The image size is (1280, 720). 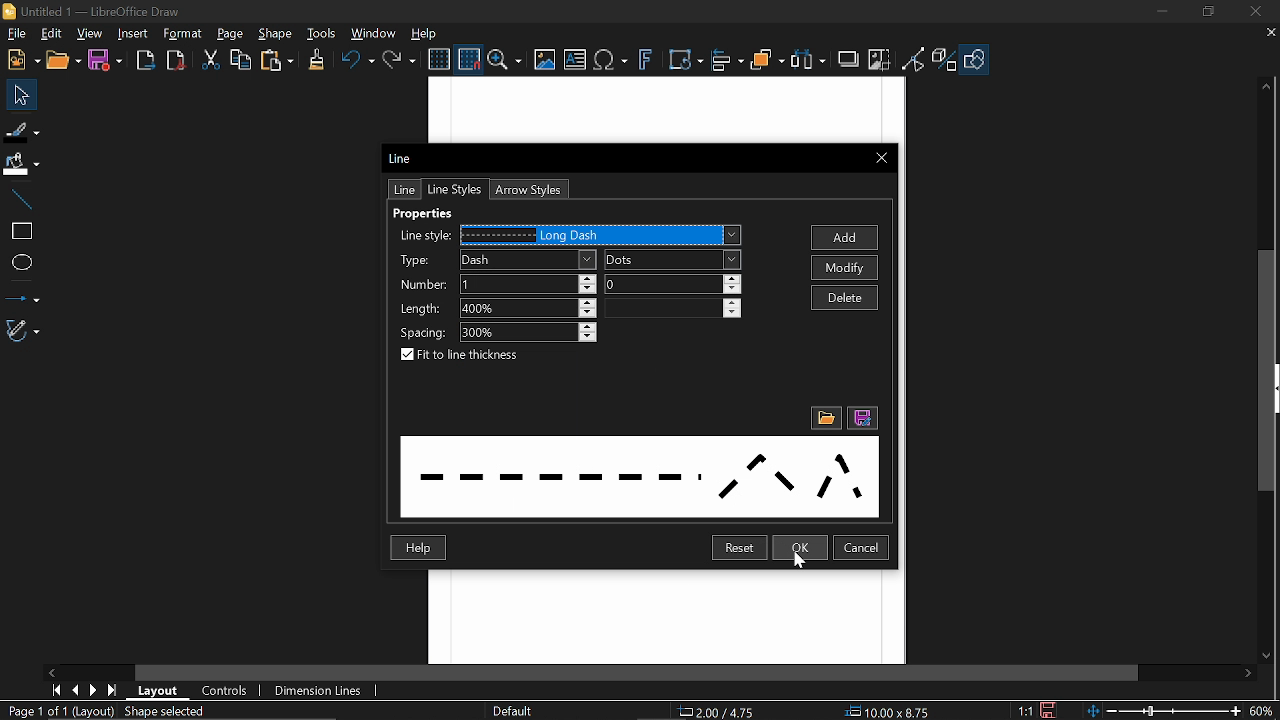 I want to click on Type, so click(x=528, y=259).